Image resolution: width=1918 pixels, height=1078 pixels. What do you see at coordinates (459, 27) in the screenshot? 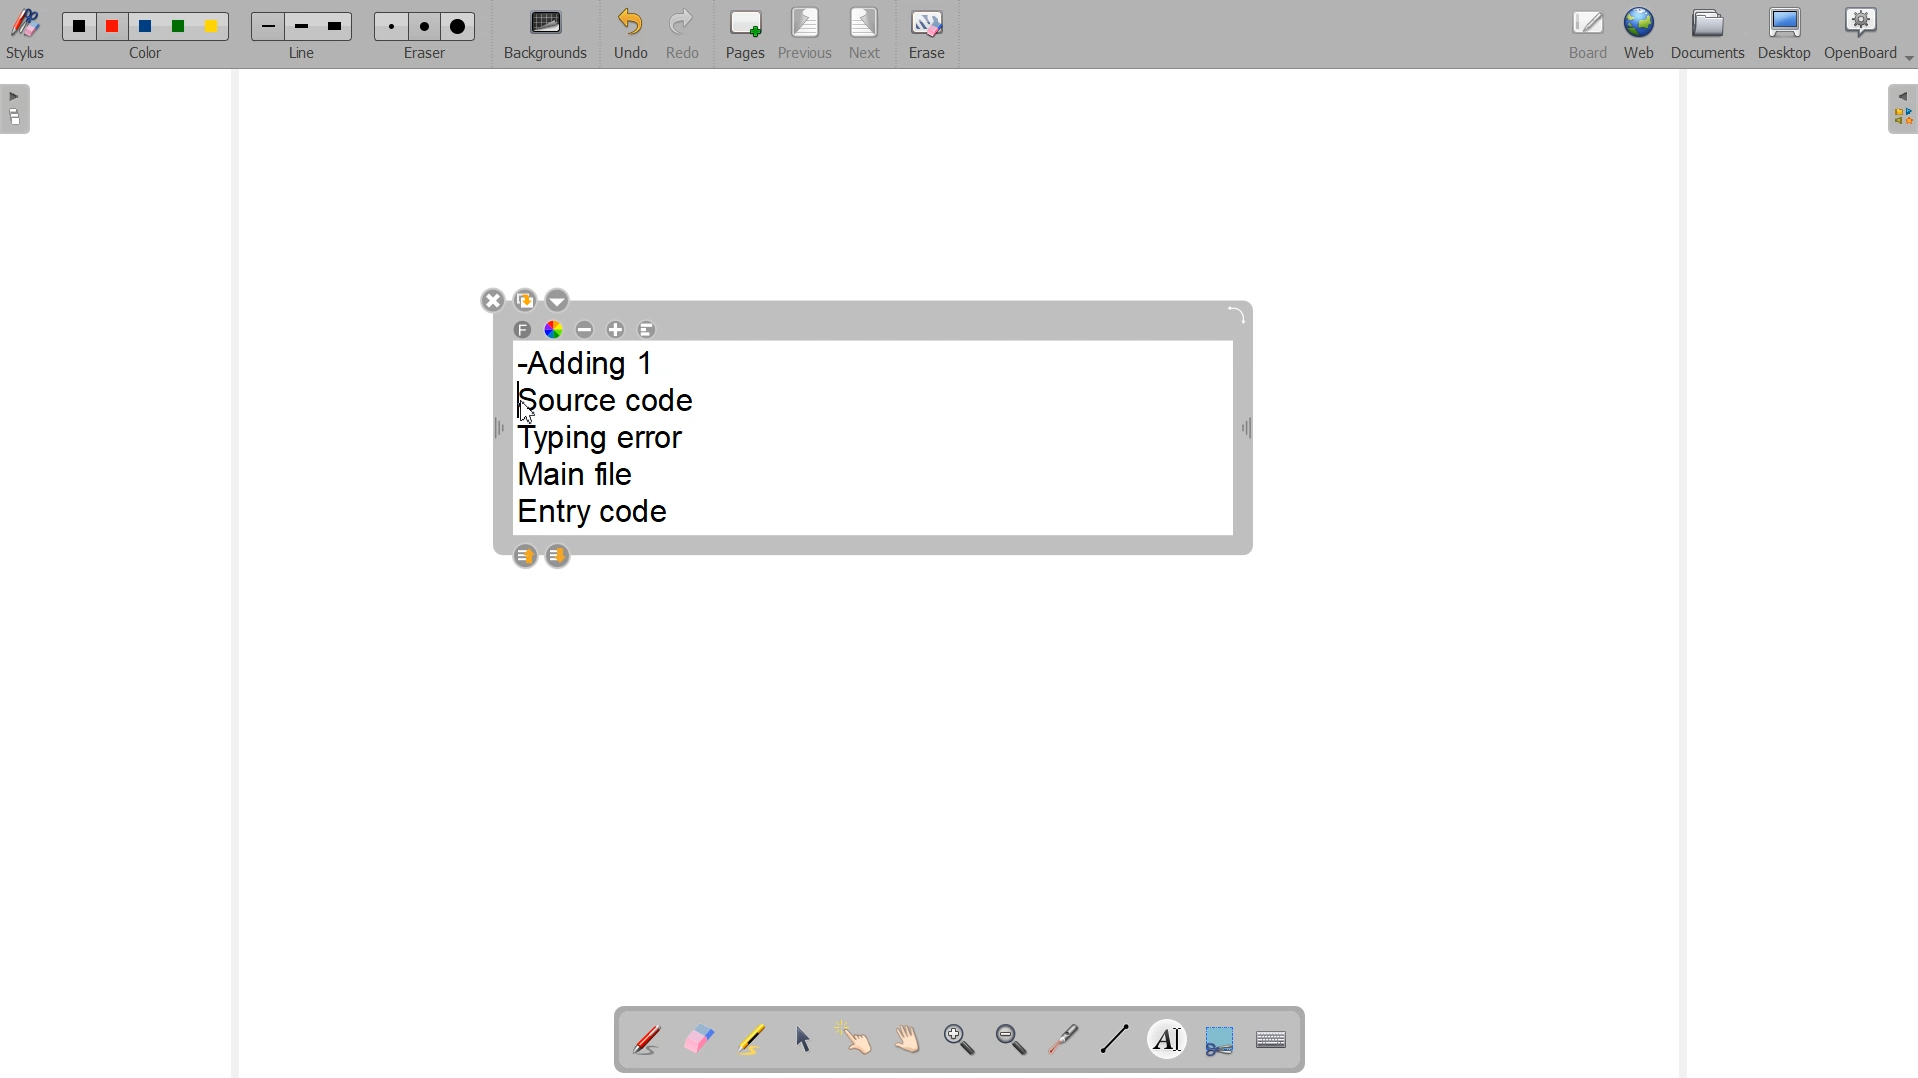
I see `Large eraser` at bounding box center [459, 27].